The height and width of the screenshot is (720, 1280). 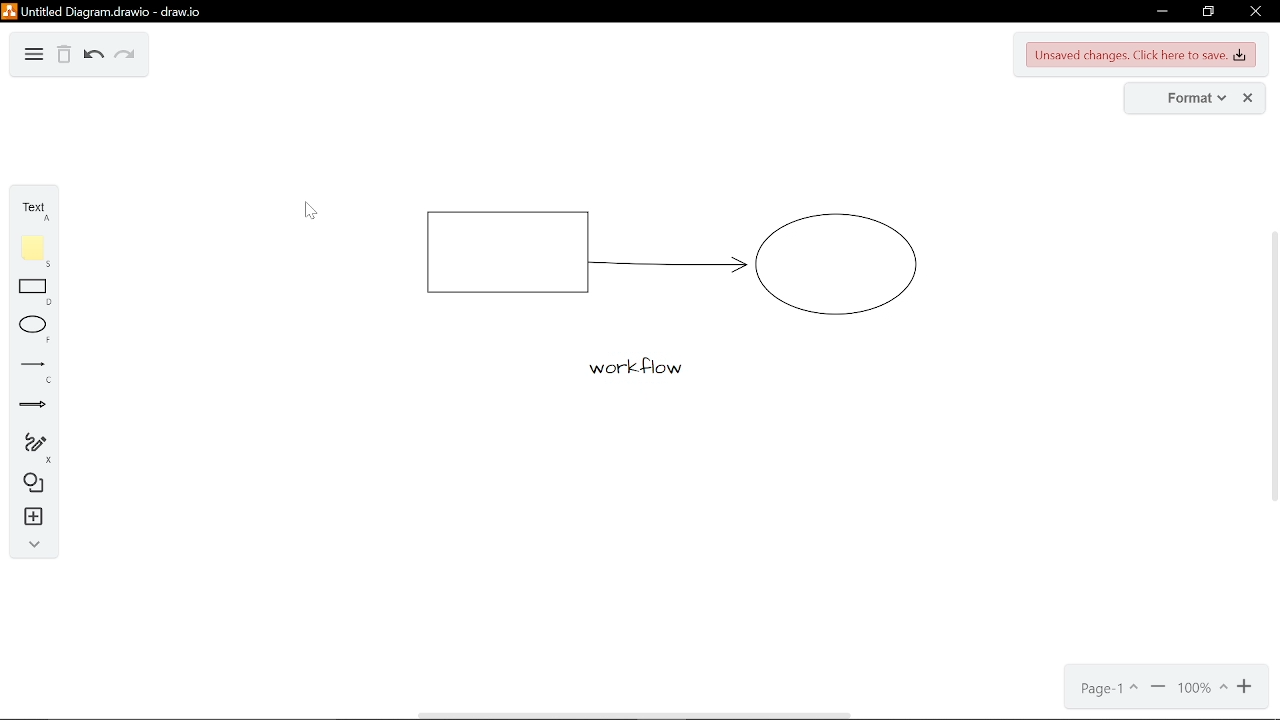 I want to click on text, so click(x=34, y=213).